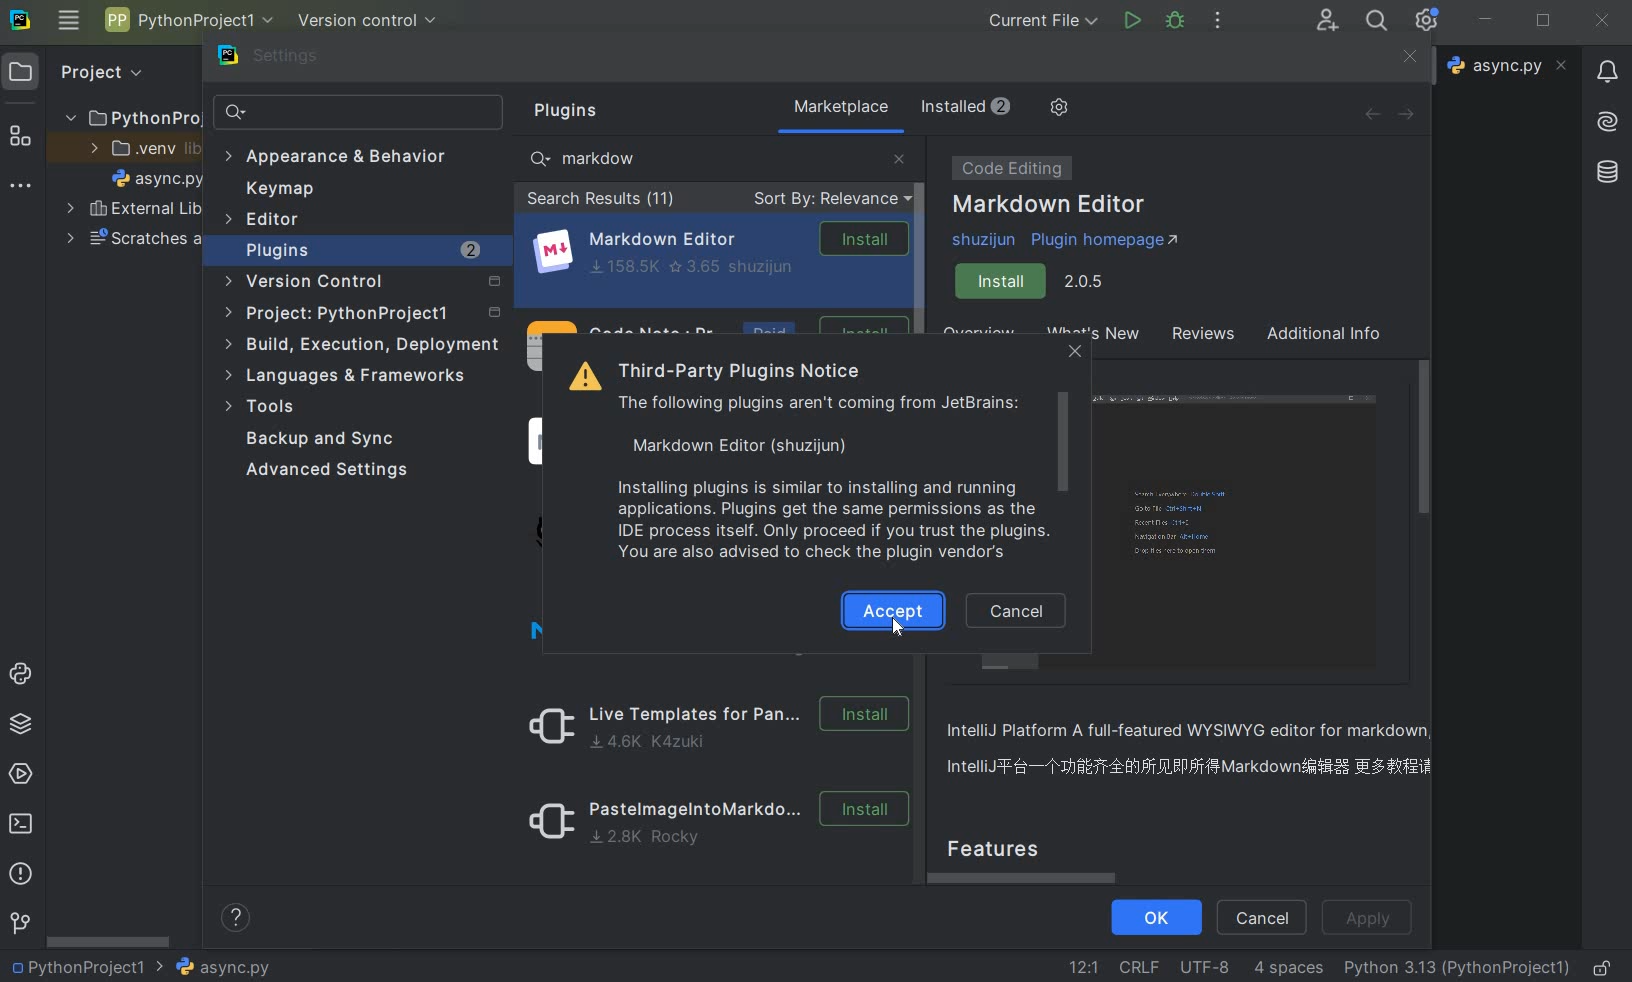  Describe the element at coordinates (1154, 919) in the screenshot. I see `ok` at that location.